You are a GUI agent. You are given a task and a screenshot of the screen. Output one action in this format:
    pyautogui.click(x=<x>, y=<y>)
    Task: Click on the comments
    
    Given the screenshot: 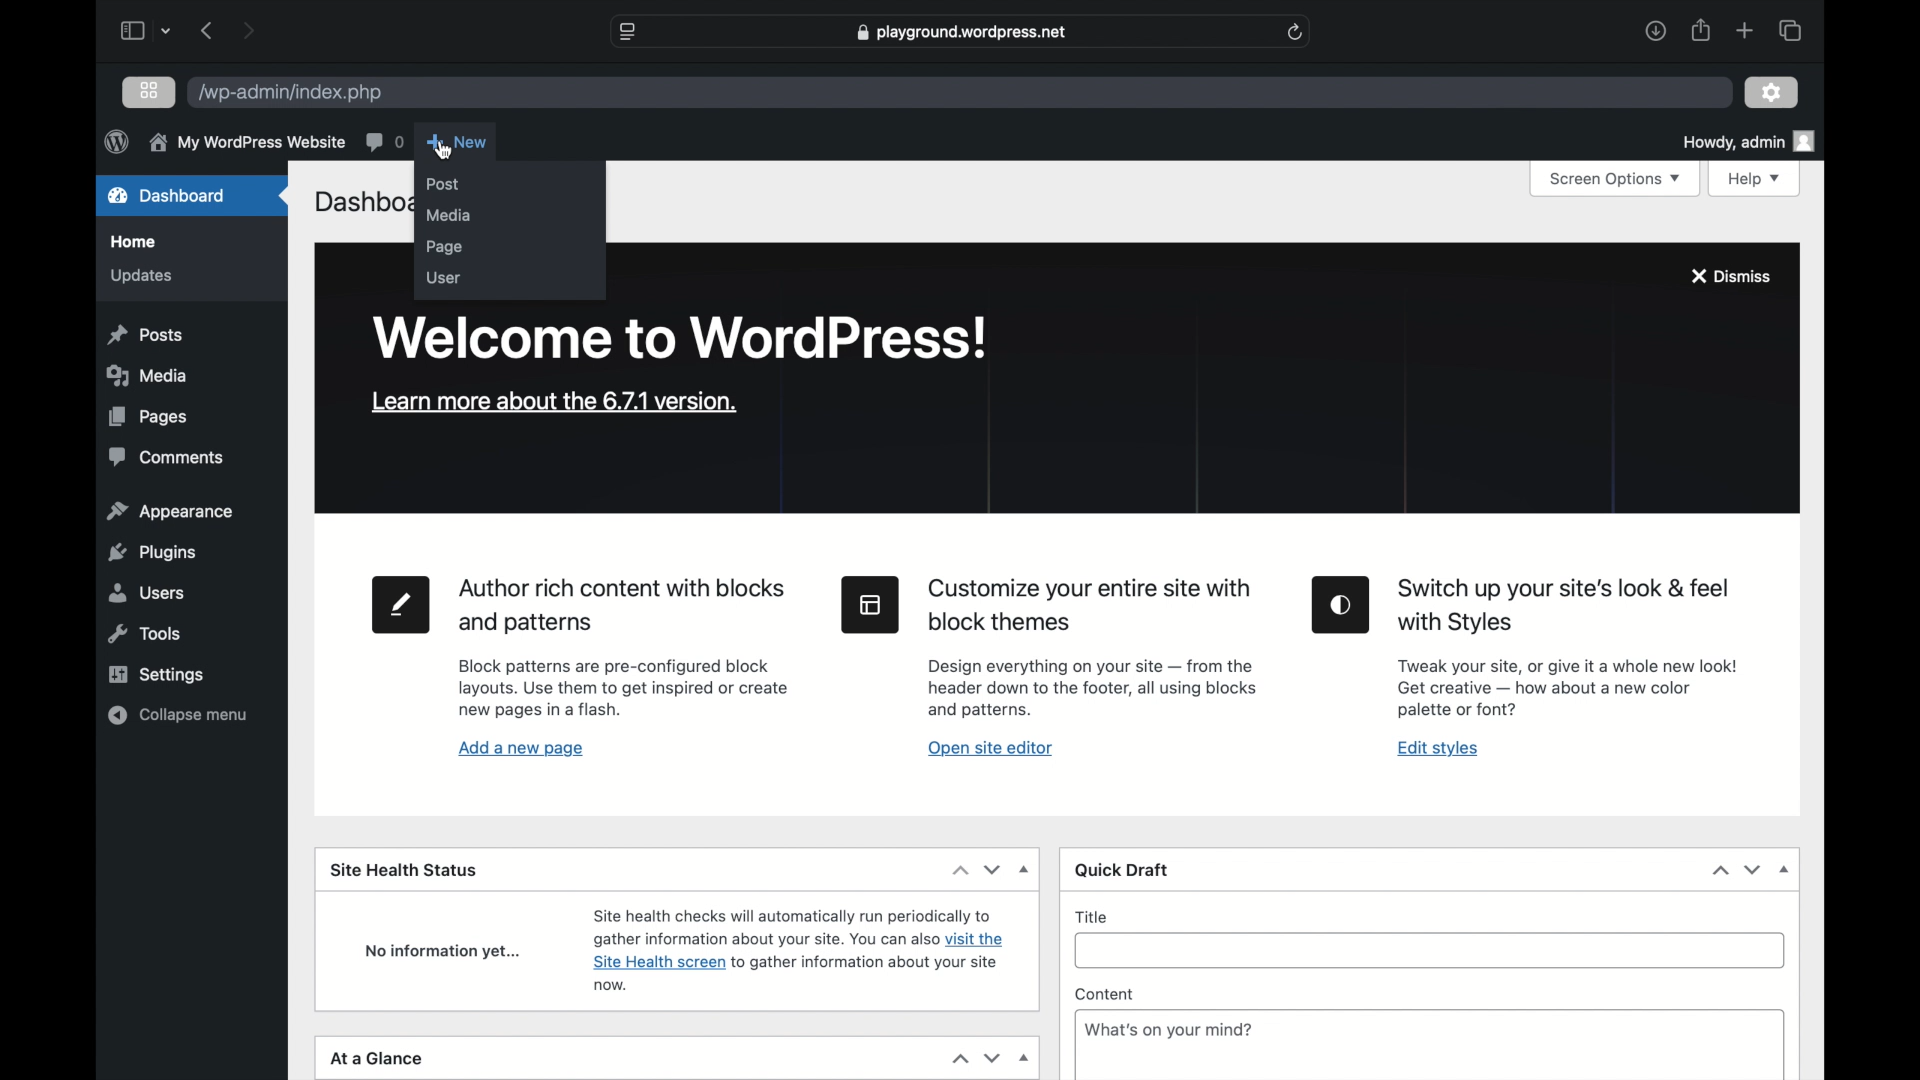 What is the action you would take?
    pyautogui.click(x=384, y=141)
    